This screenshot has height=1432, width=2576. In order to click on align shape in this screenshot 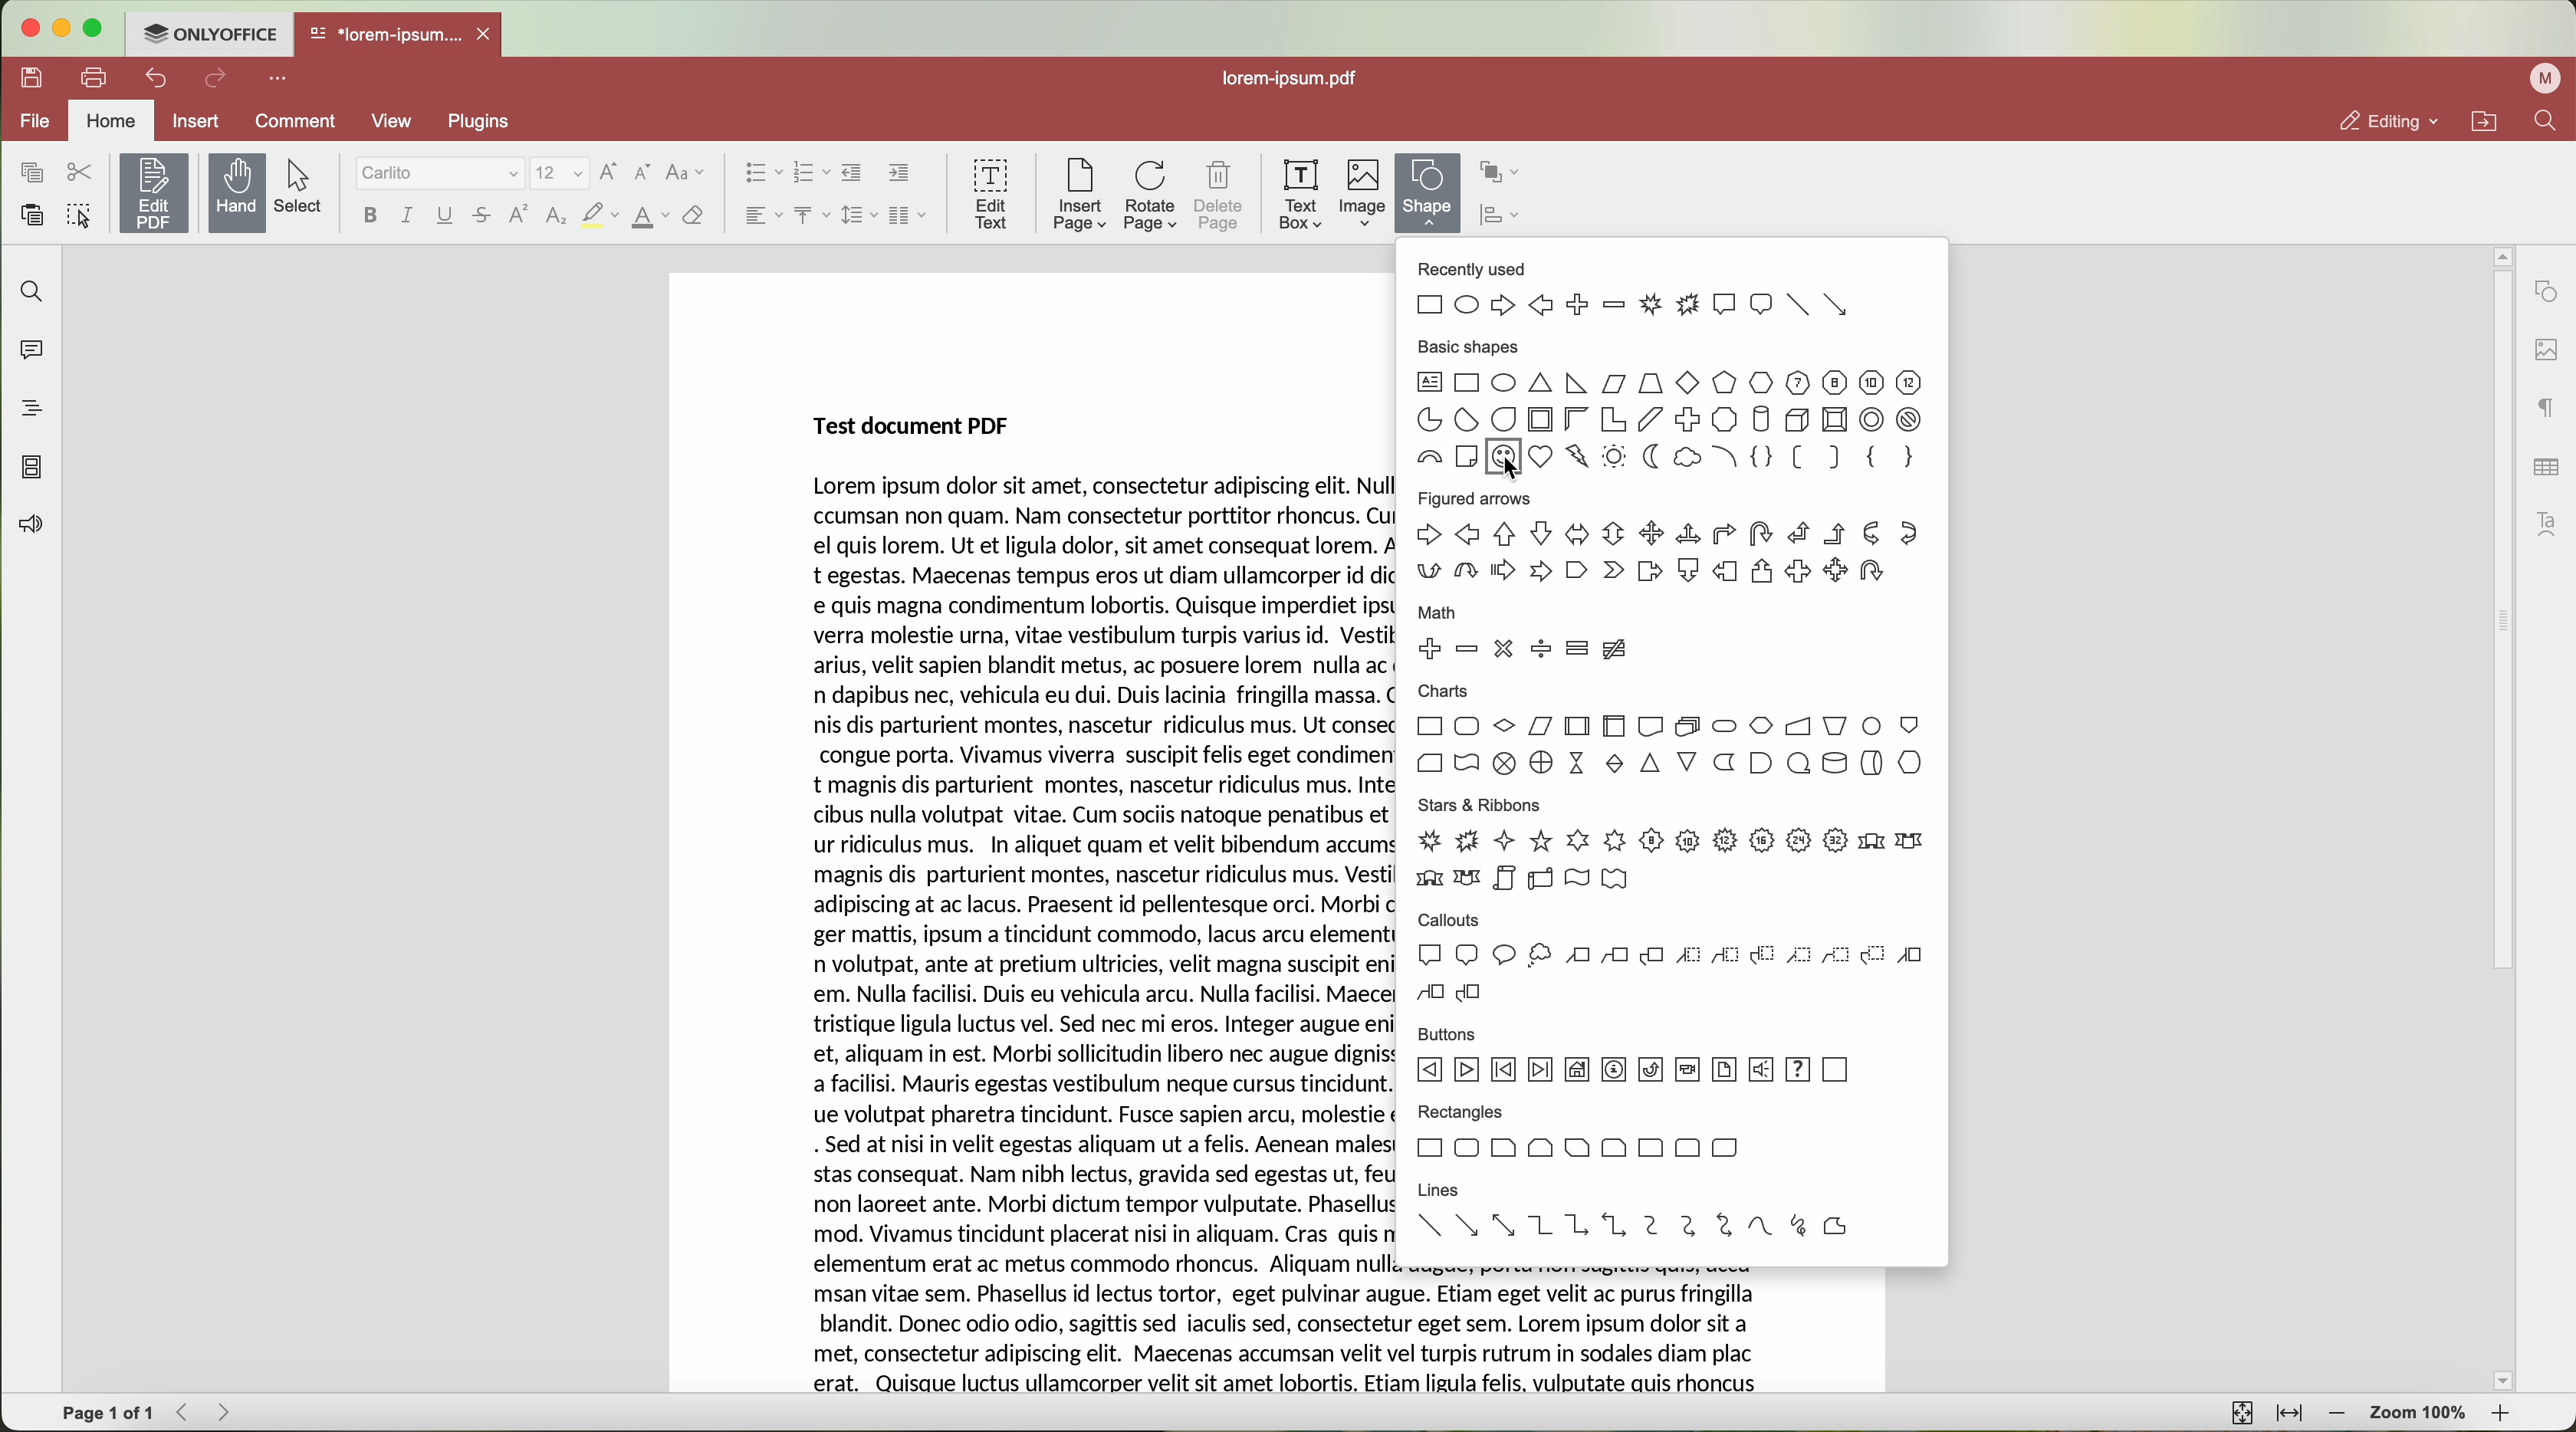, I will do `click(1505, 218)`.